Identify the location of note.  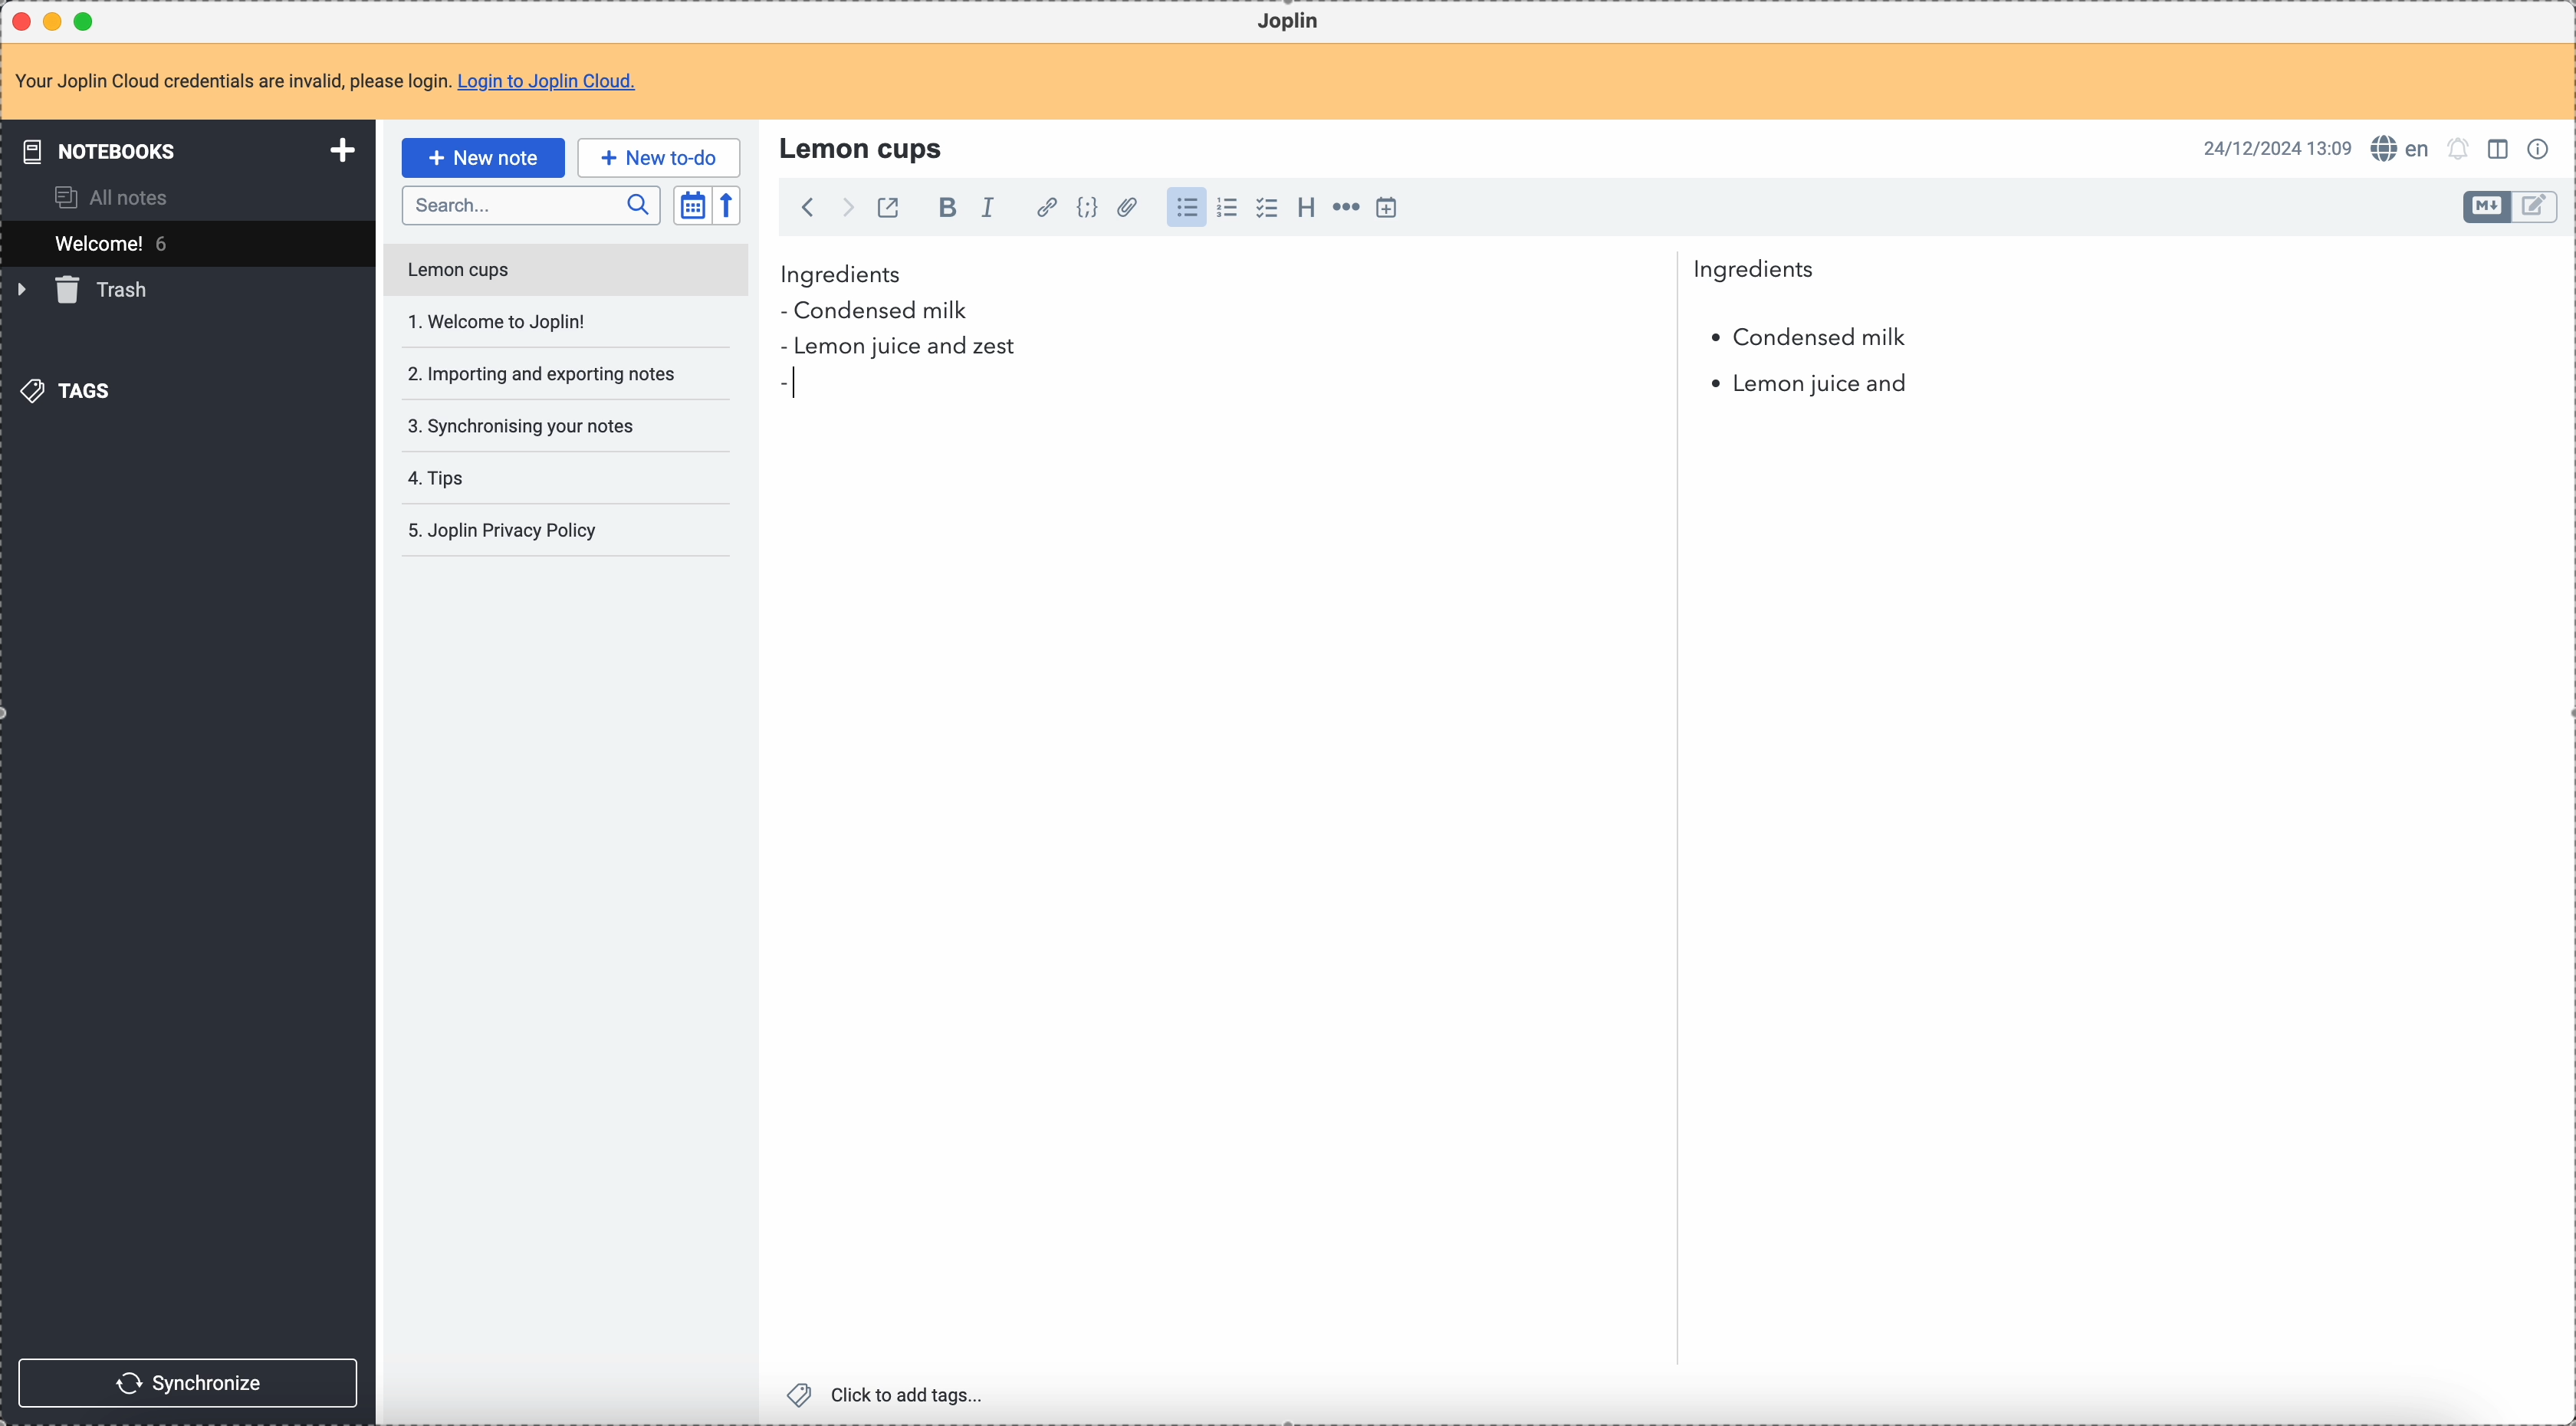
(338, 83).